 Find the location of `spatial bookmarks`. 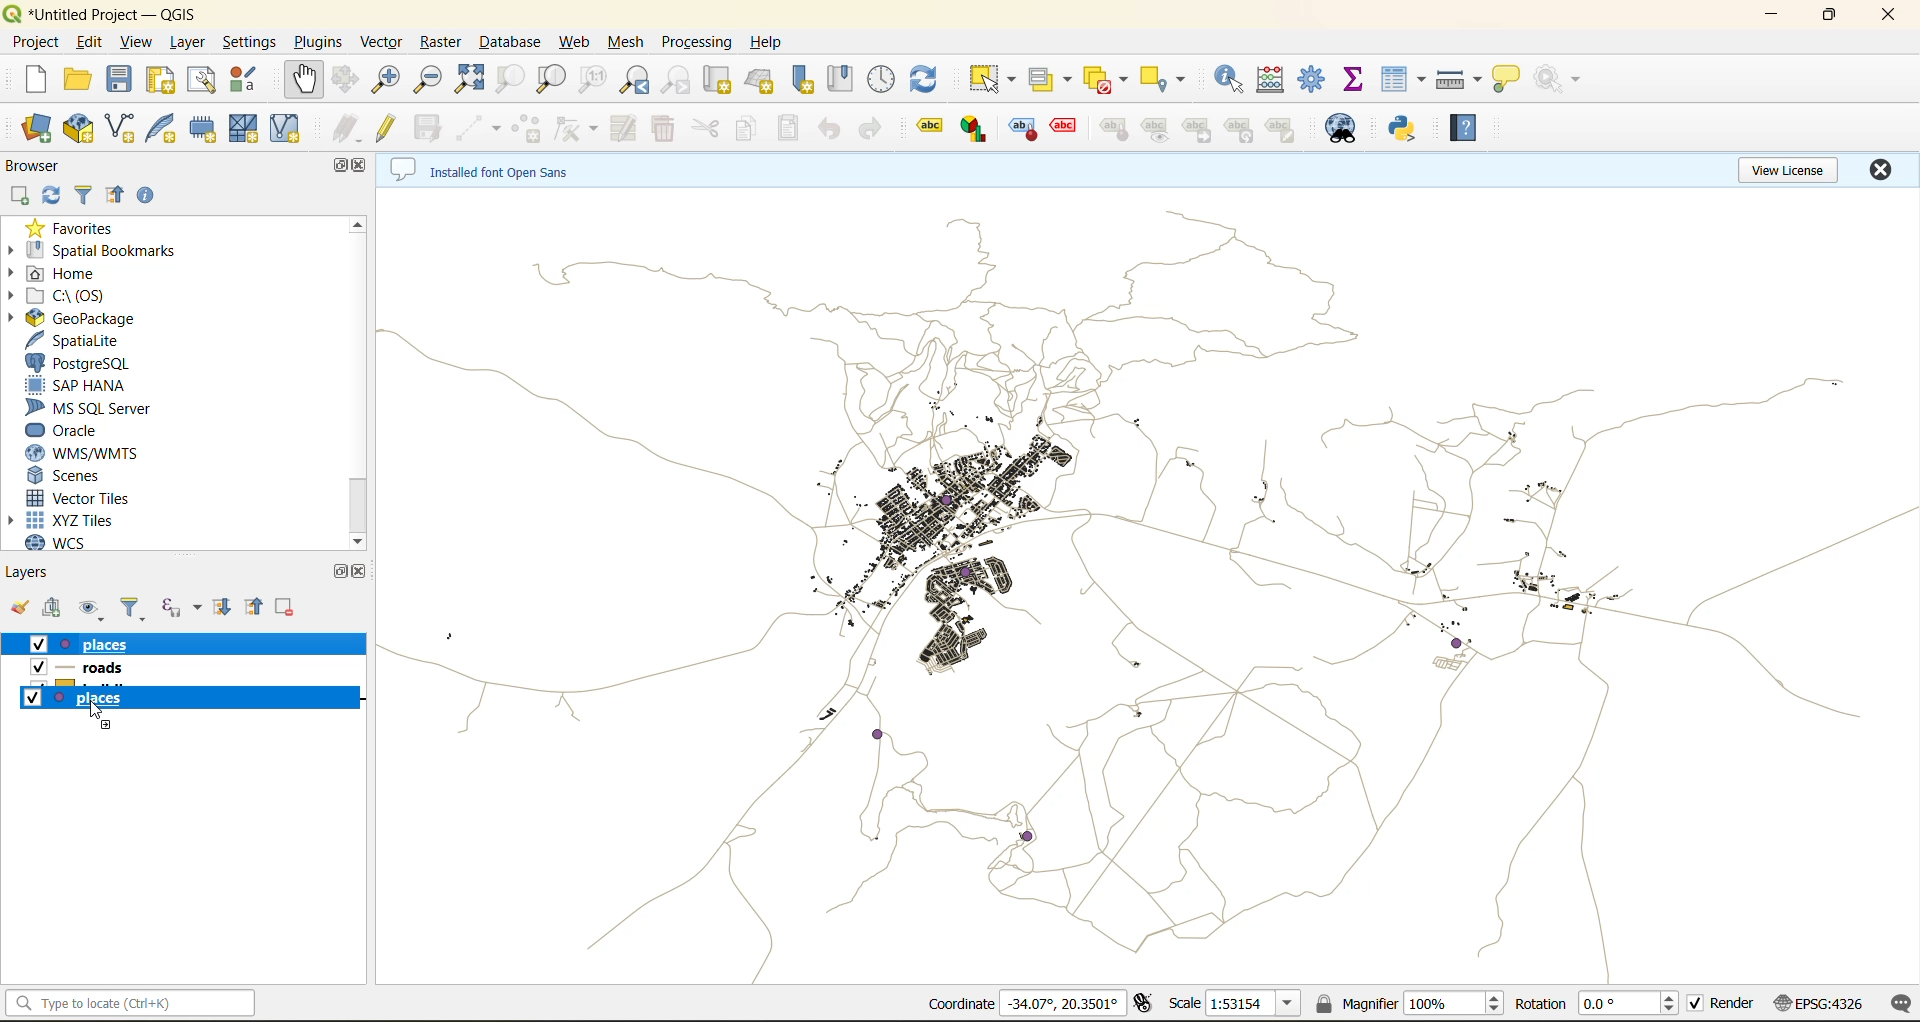

spatial bookmarks is located at coordinates (111, 253).